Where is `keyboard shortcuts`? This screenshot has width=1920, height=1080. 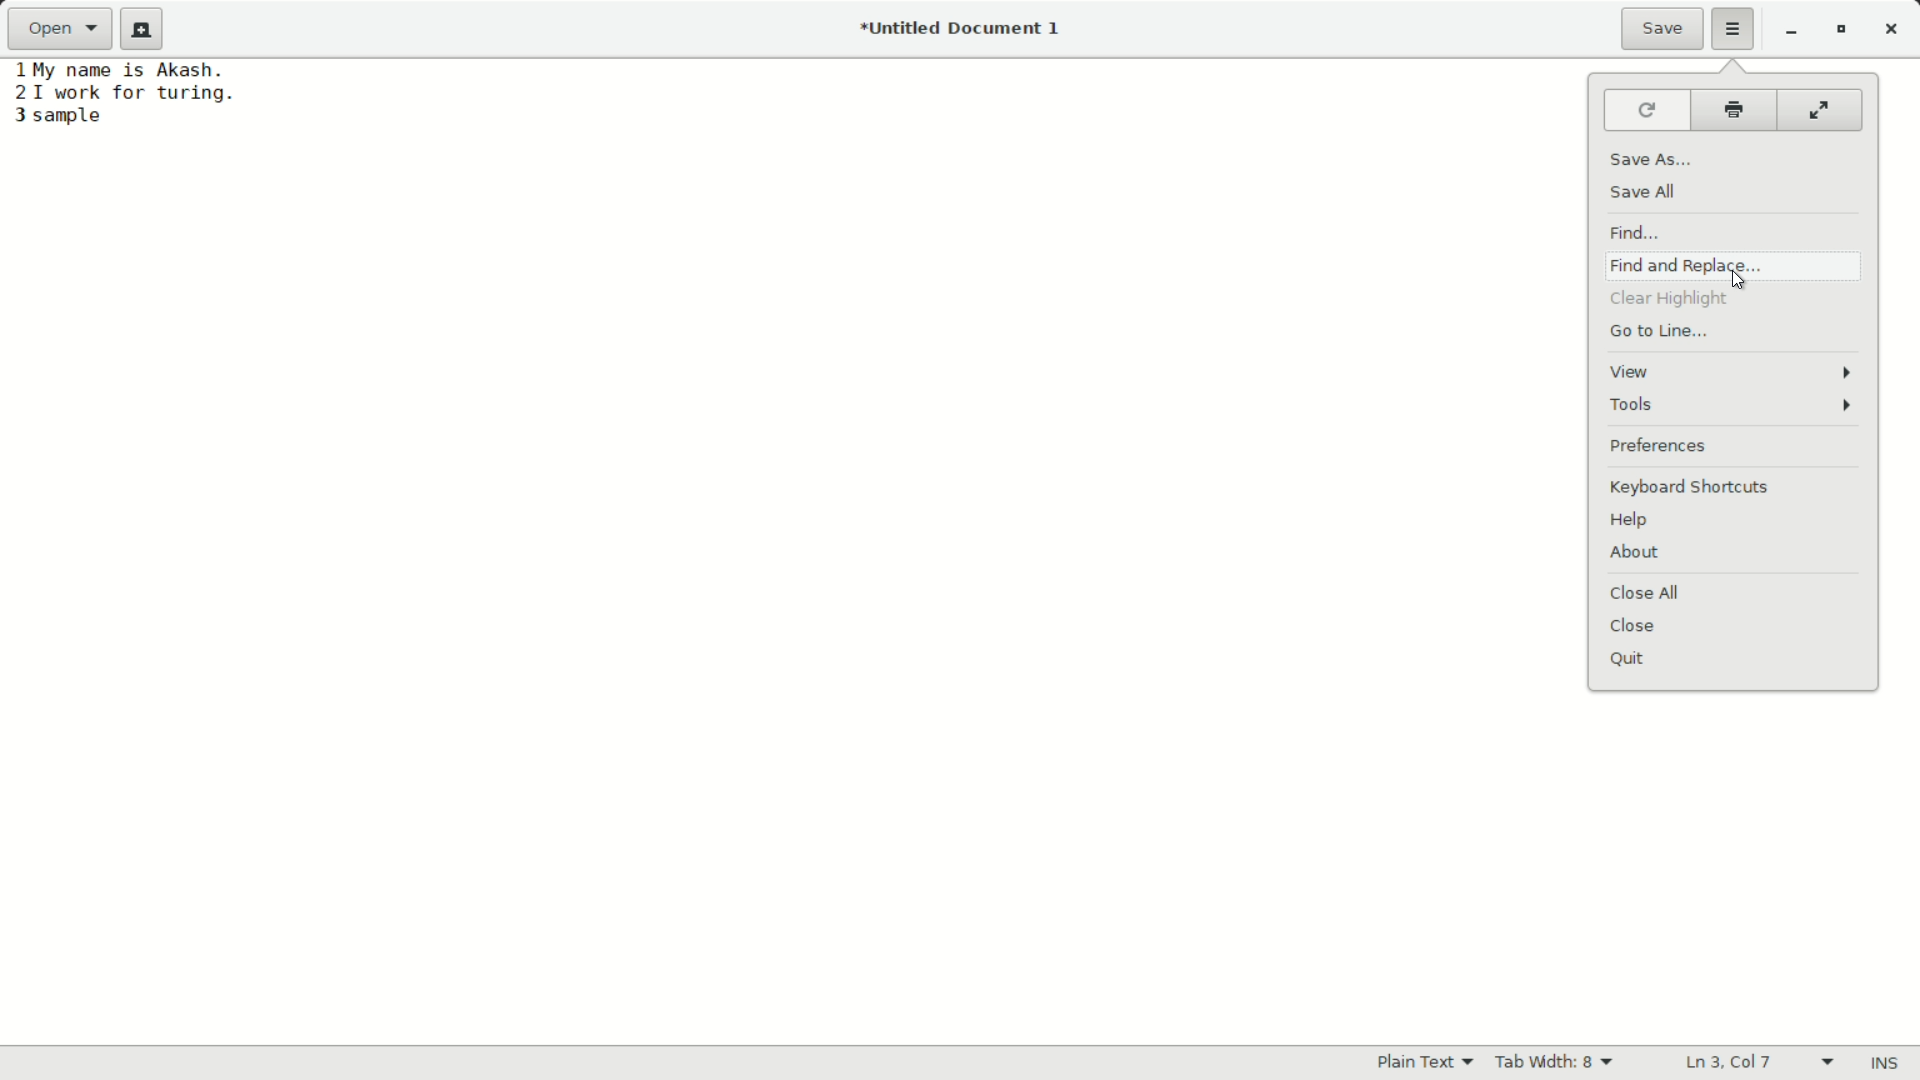 keyboard shortcuts is located at coordinates (1737, 484).